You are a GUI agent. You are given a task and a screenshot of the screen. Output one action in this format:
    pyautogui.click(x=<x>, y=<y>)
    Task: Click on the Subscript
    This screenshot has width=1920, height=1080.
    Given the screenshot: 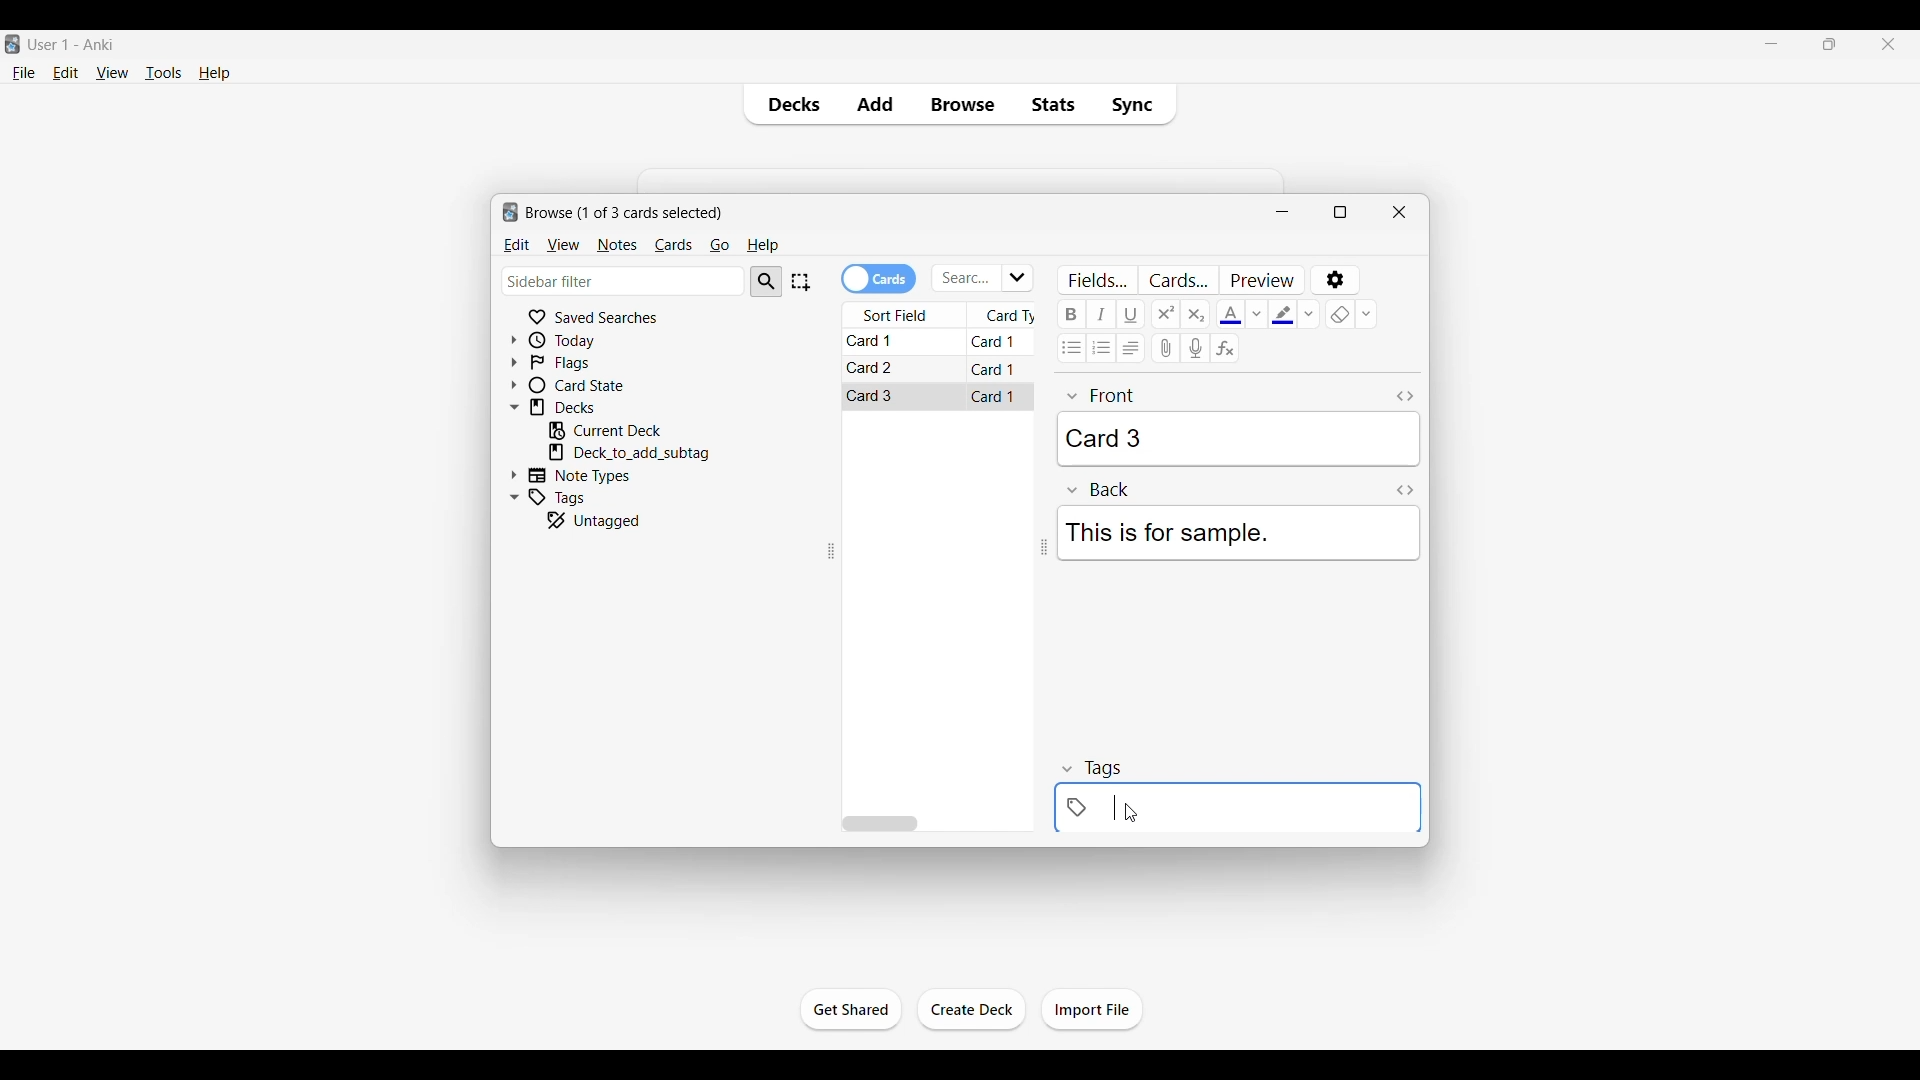 What is the action you would take?
    pyautogui.click(x=1195, y=314)
    